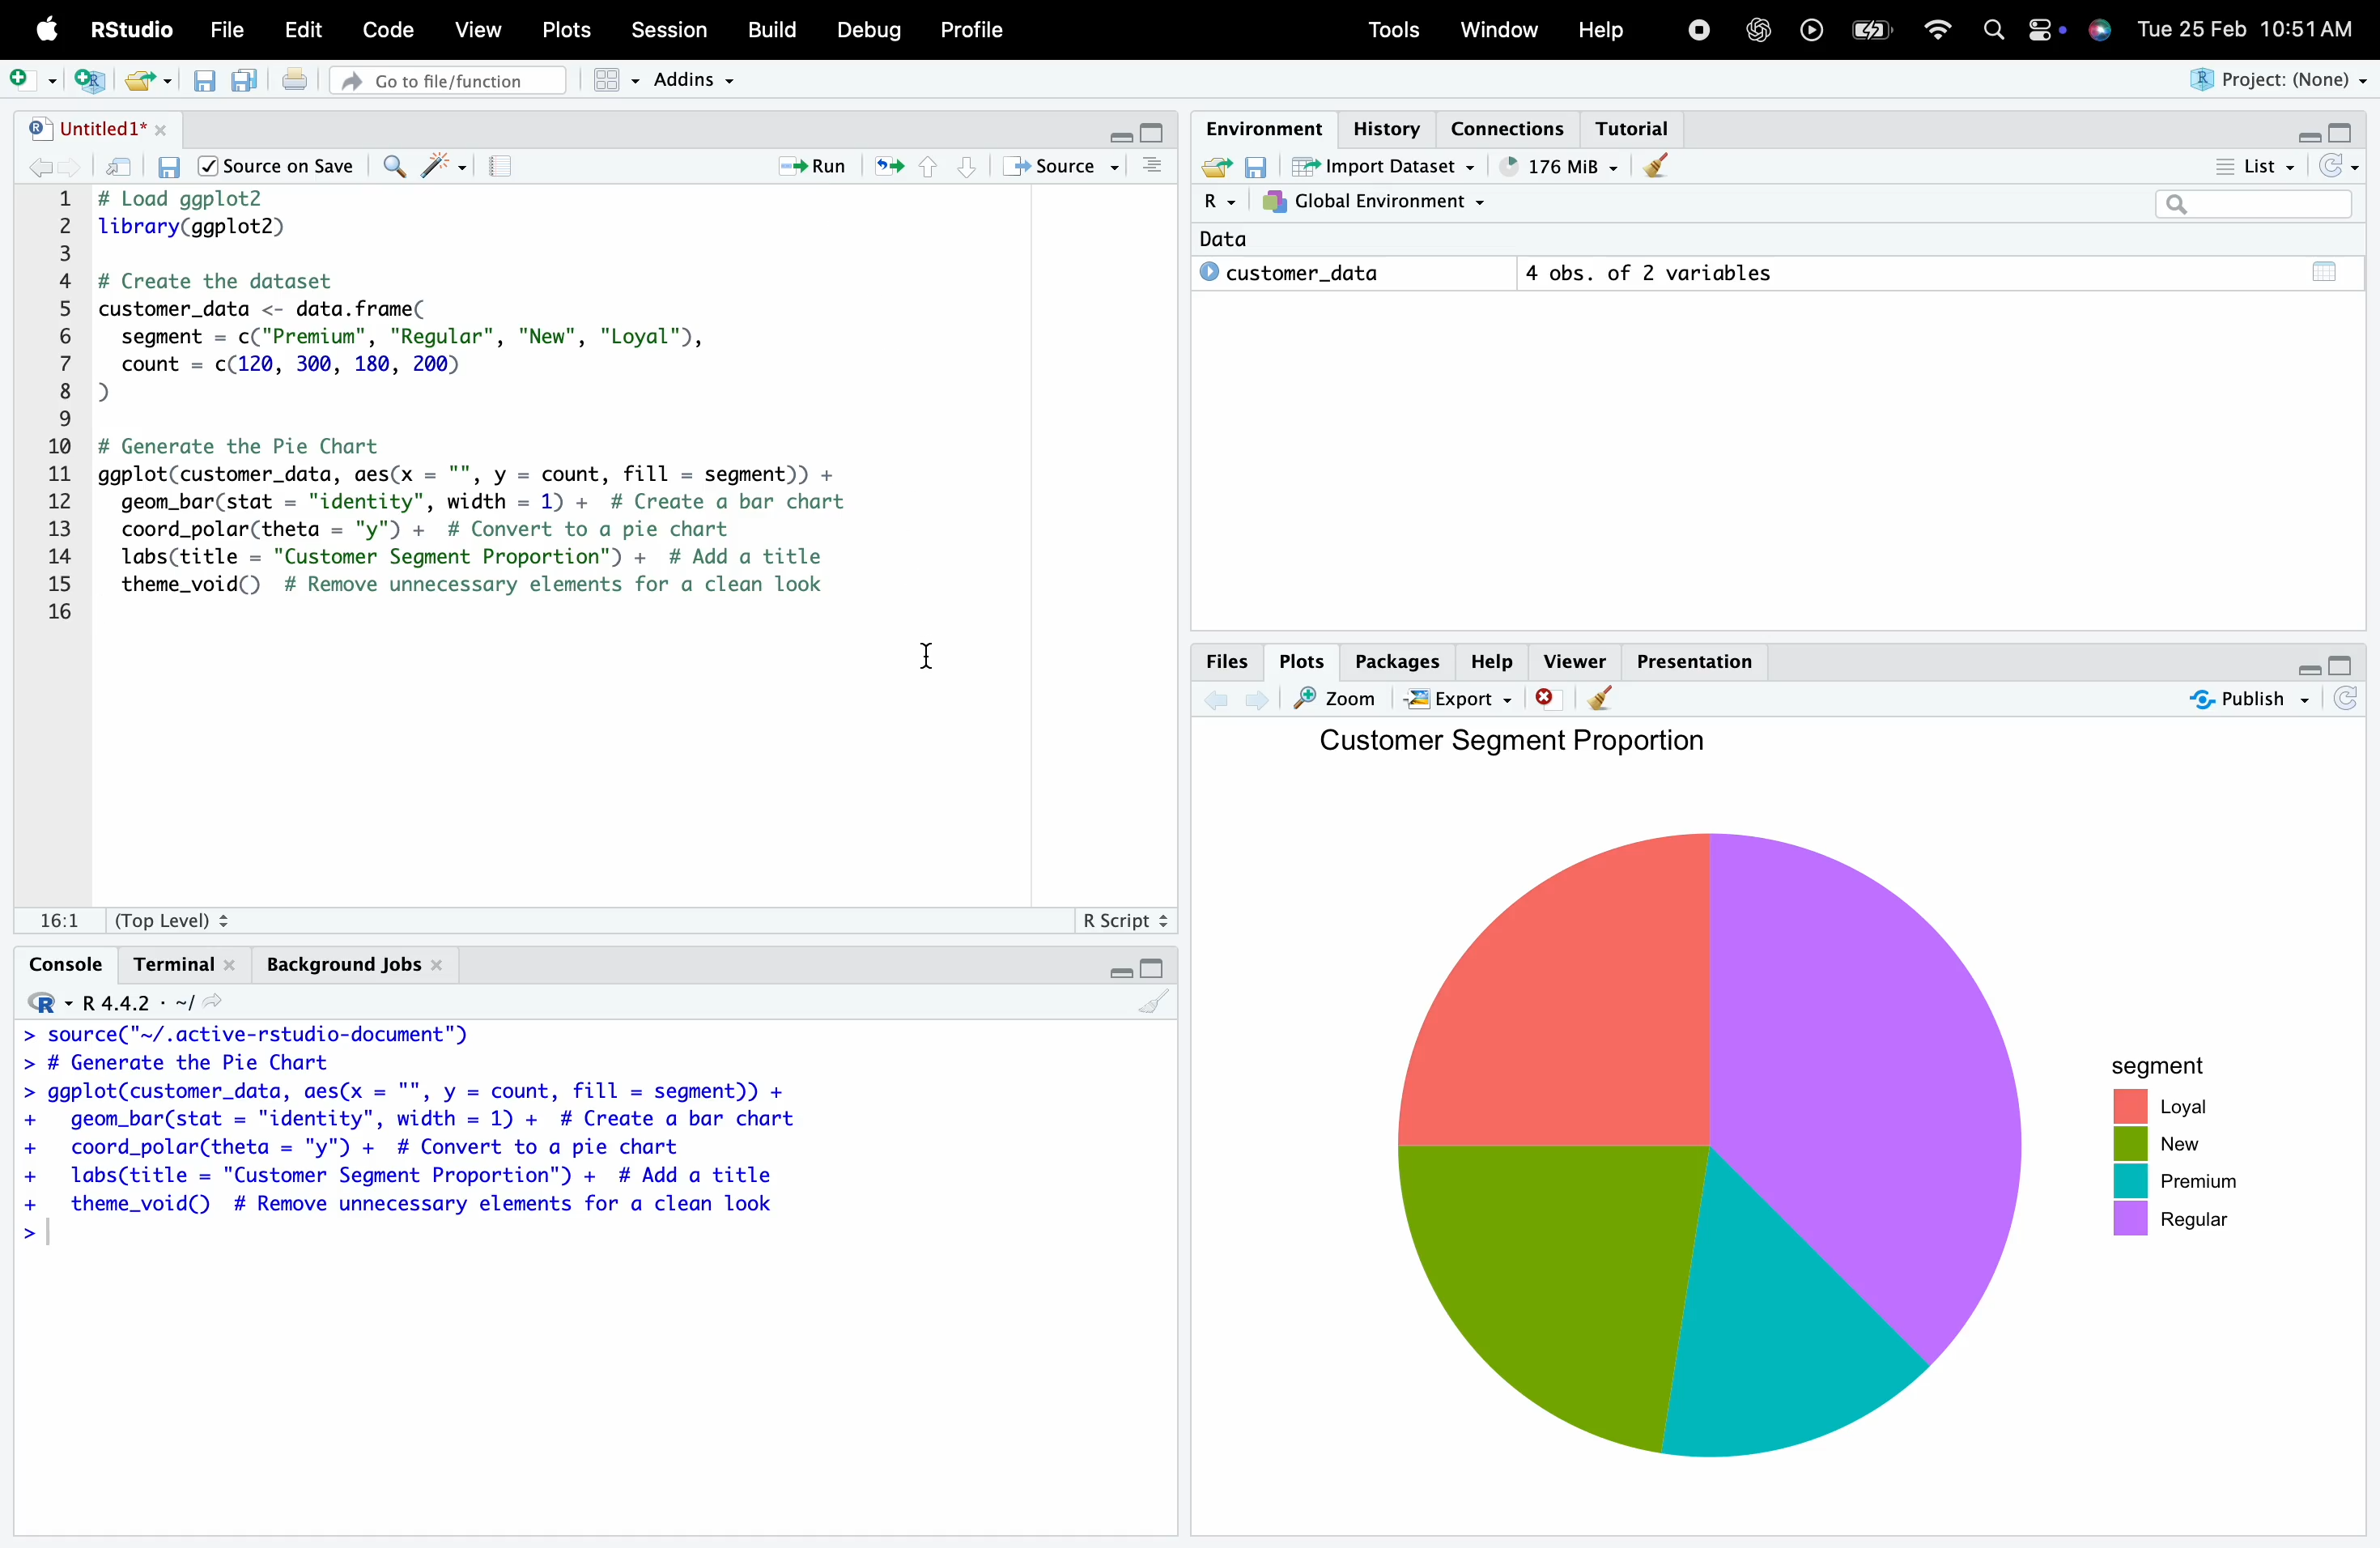 The image size is (2380, 1548). I want to click on maximise, so click(1159, 965).